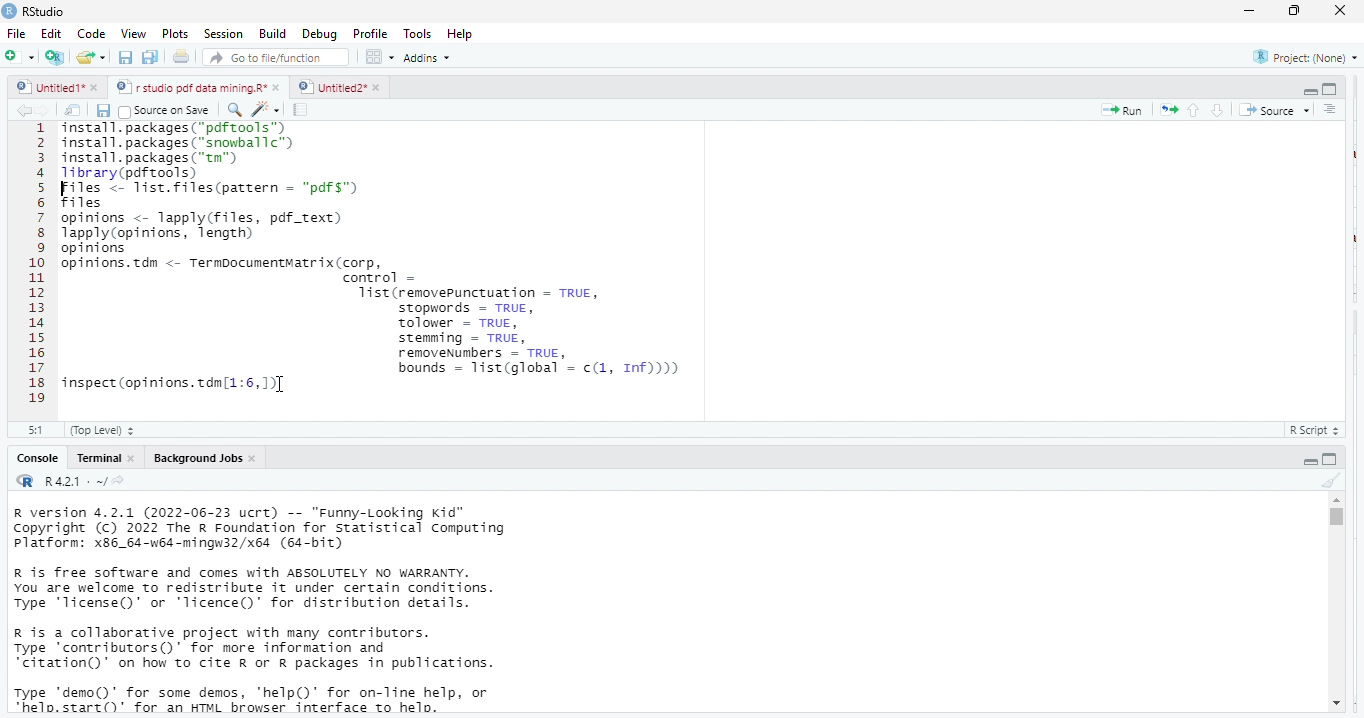  What do you see at coordinates (1319, 430) in the screenshot?
I see `r script` at bounding box center [1319, 430].